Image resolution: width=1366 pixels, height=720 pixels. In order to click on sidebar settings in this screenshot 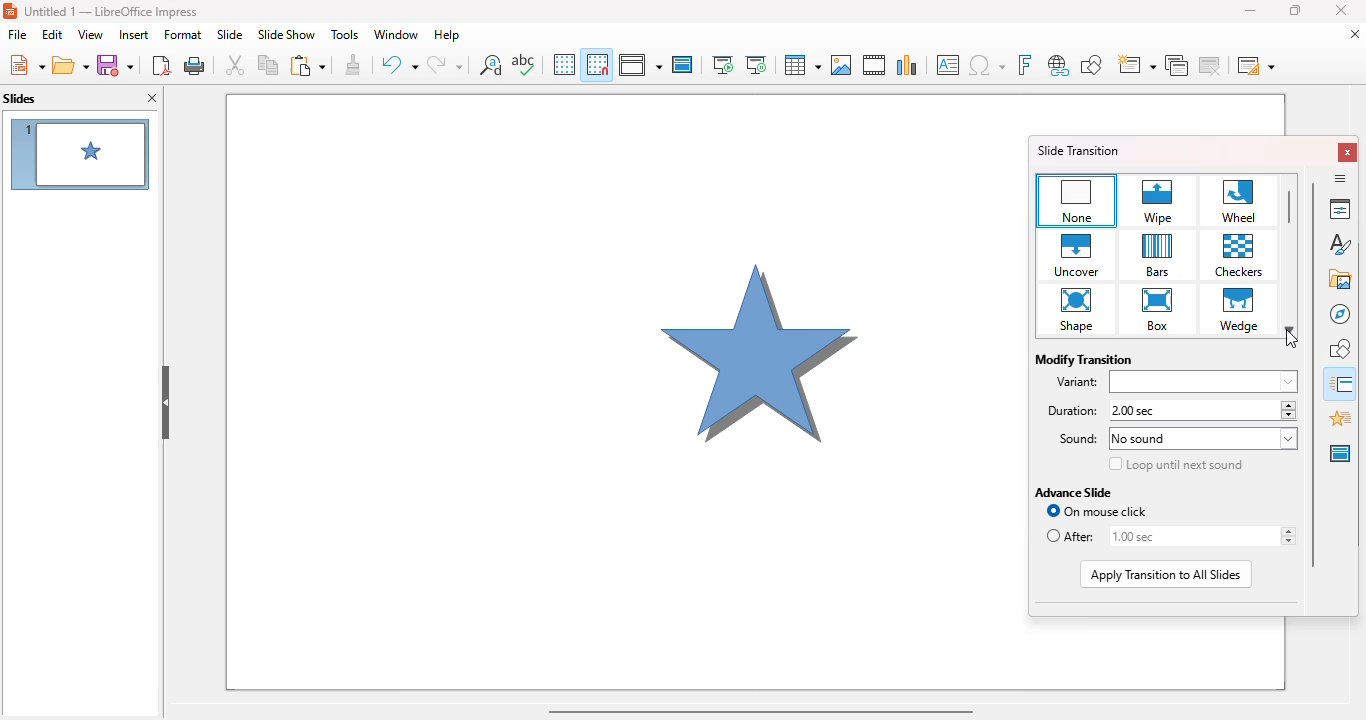, I will do `click(1340, 178)`.